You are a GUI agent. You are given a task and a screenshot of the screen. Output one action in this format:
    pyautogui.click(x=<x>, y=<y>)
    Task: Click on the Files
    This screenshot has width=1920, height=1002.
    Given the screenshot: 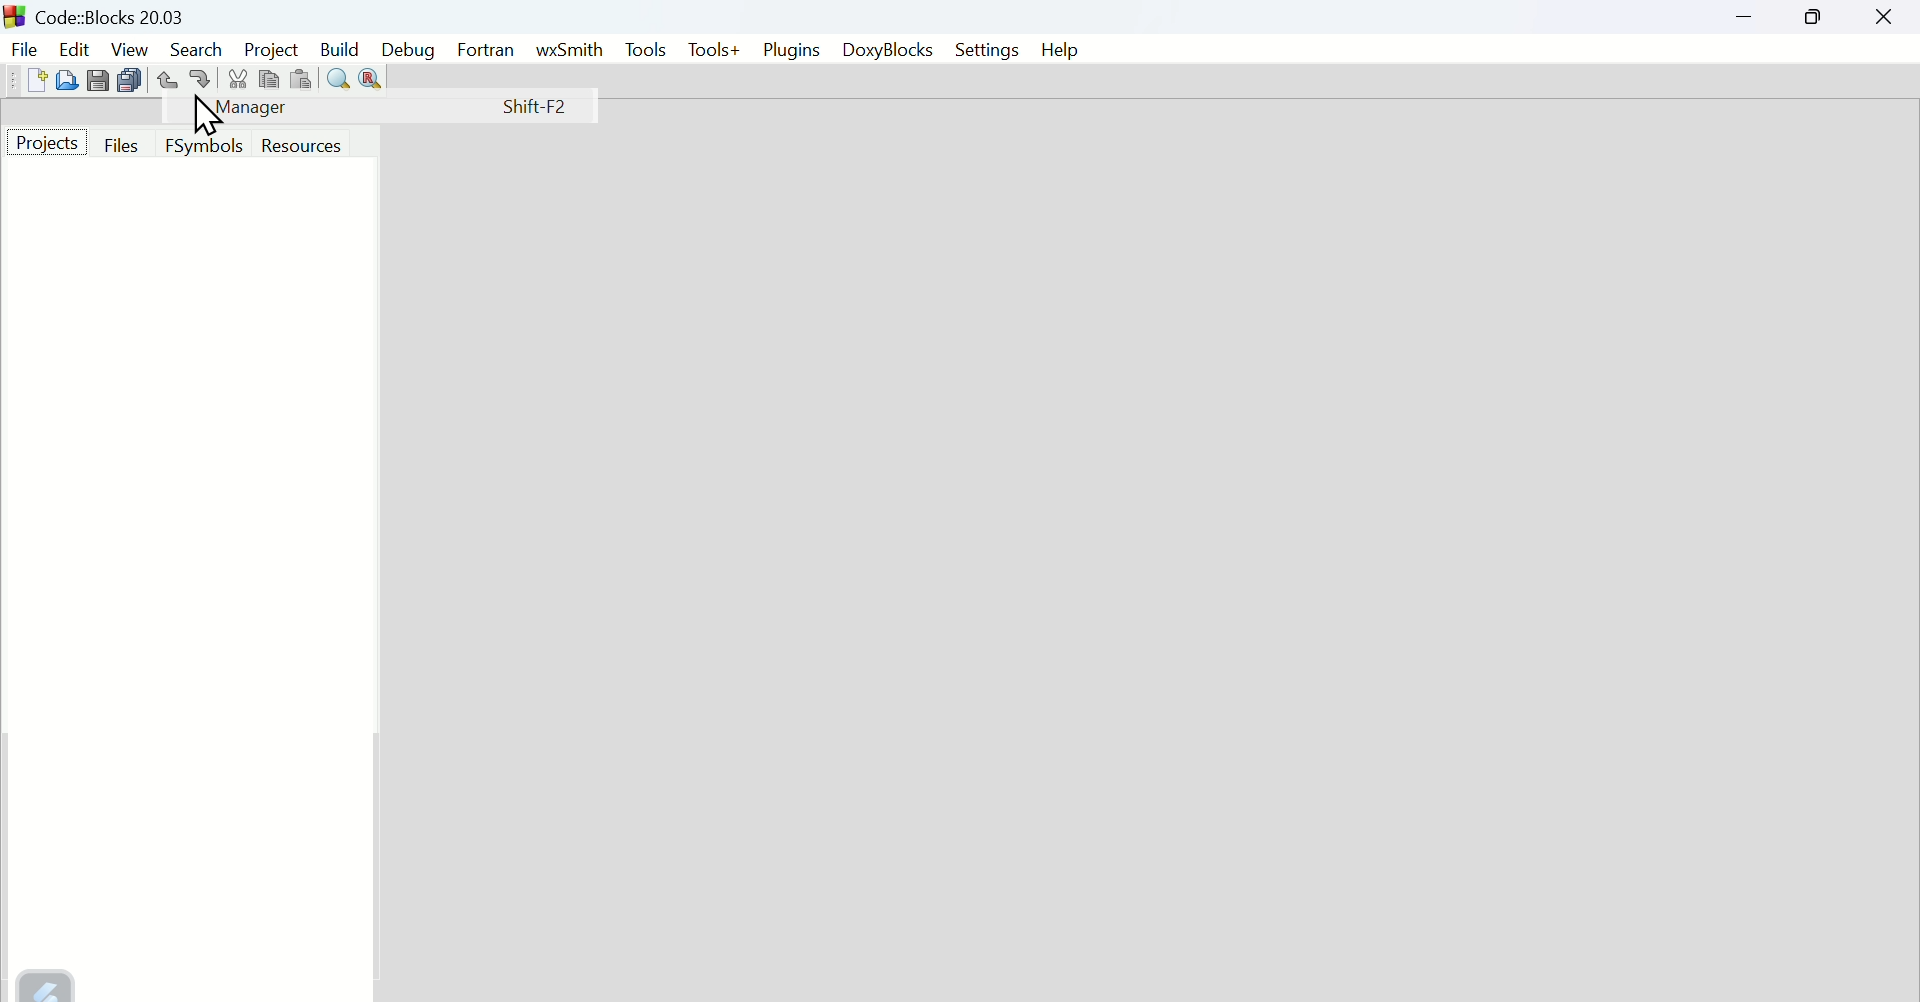 What is the action you would take?
    pyautogui.click(x=125, y=145)
    